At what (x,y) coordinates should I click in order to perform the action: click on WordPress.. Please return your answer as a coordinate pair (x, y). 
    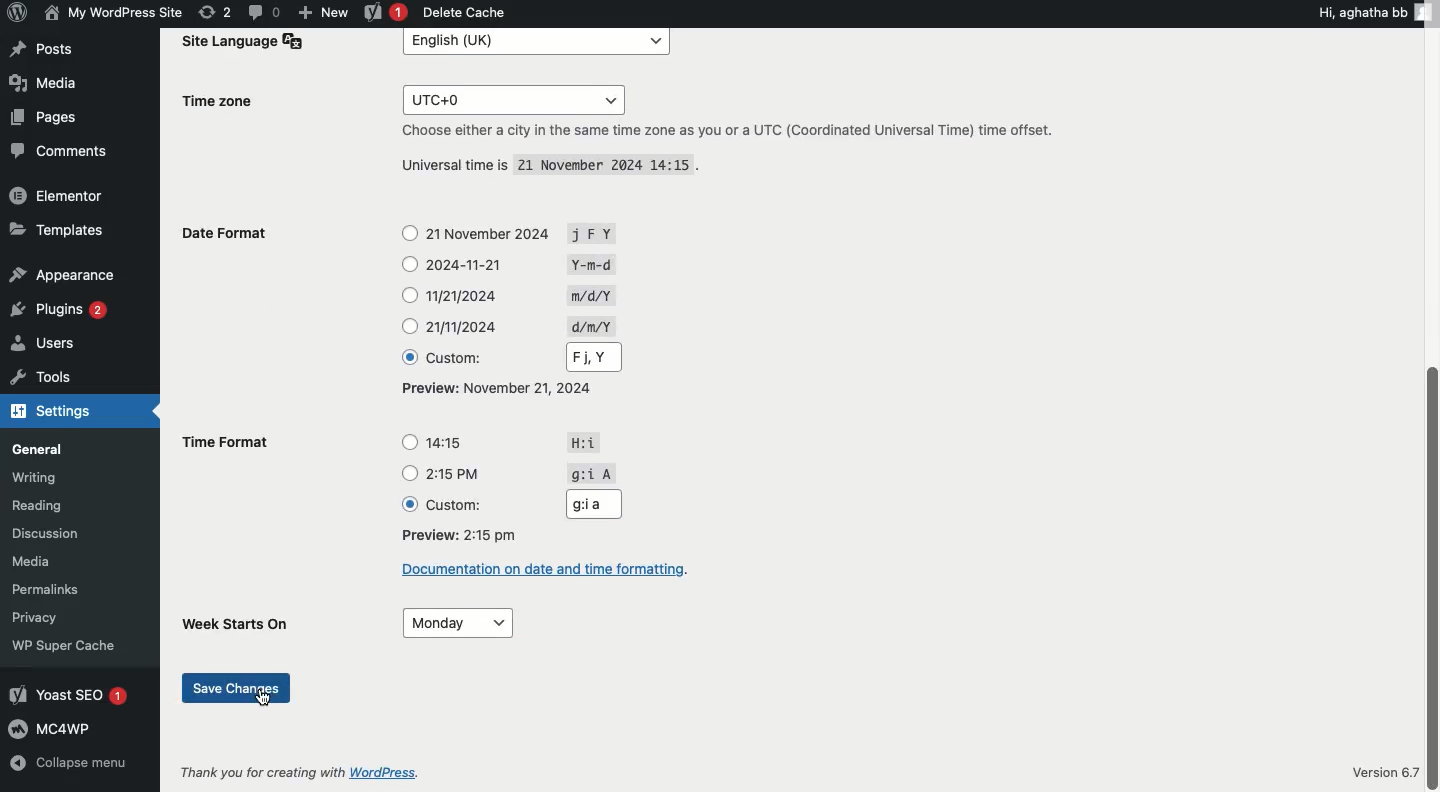
    Looking at the image, I should click on (386, 771).